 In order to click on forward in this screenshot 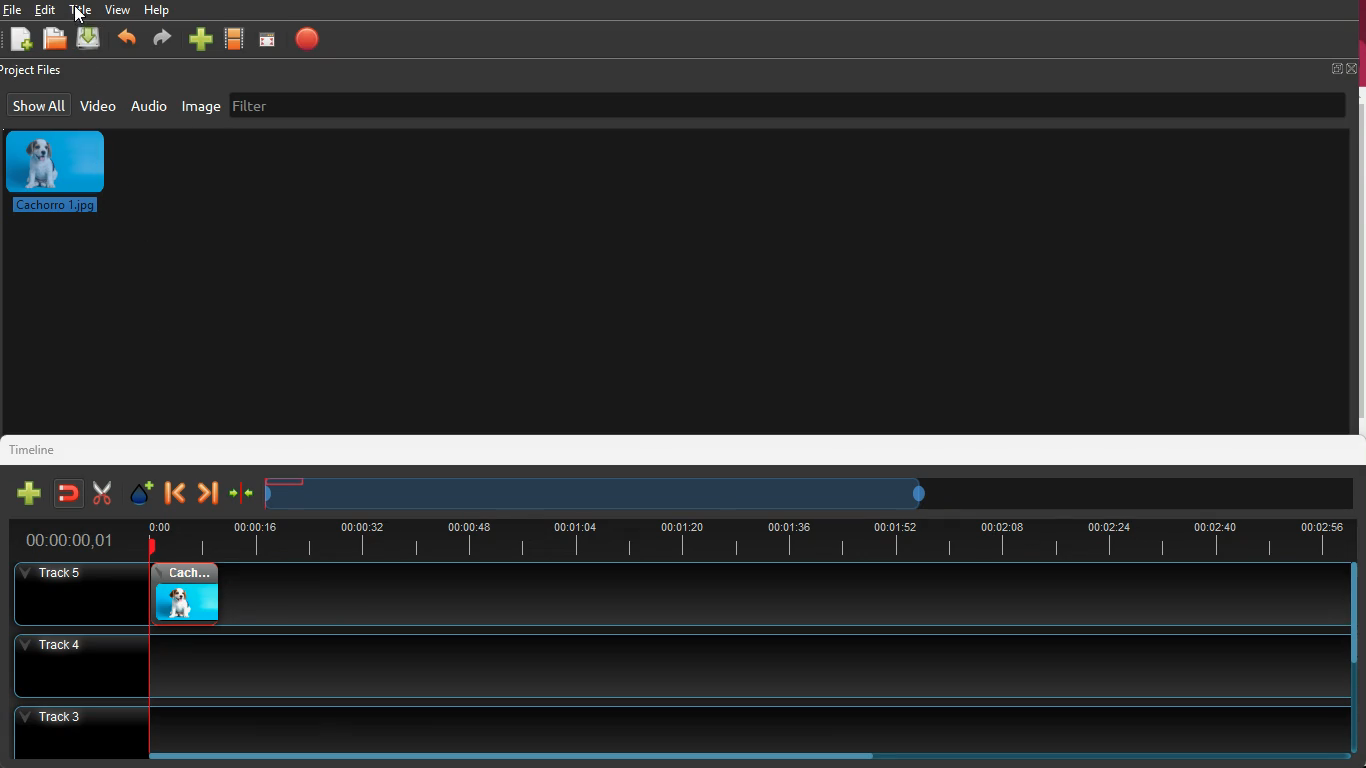, I will do `click(160, 41)`.